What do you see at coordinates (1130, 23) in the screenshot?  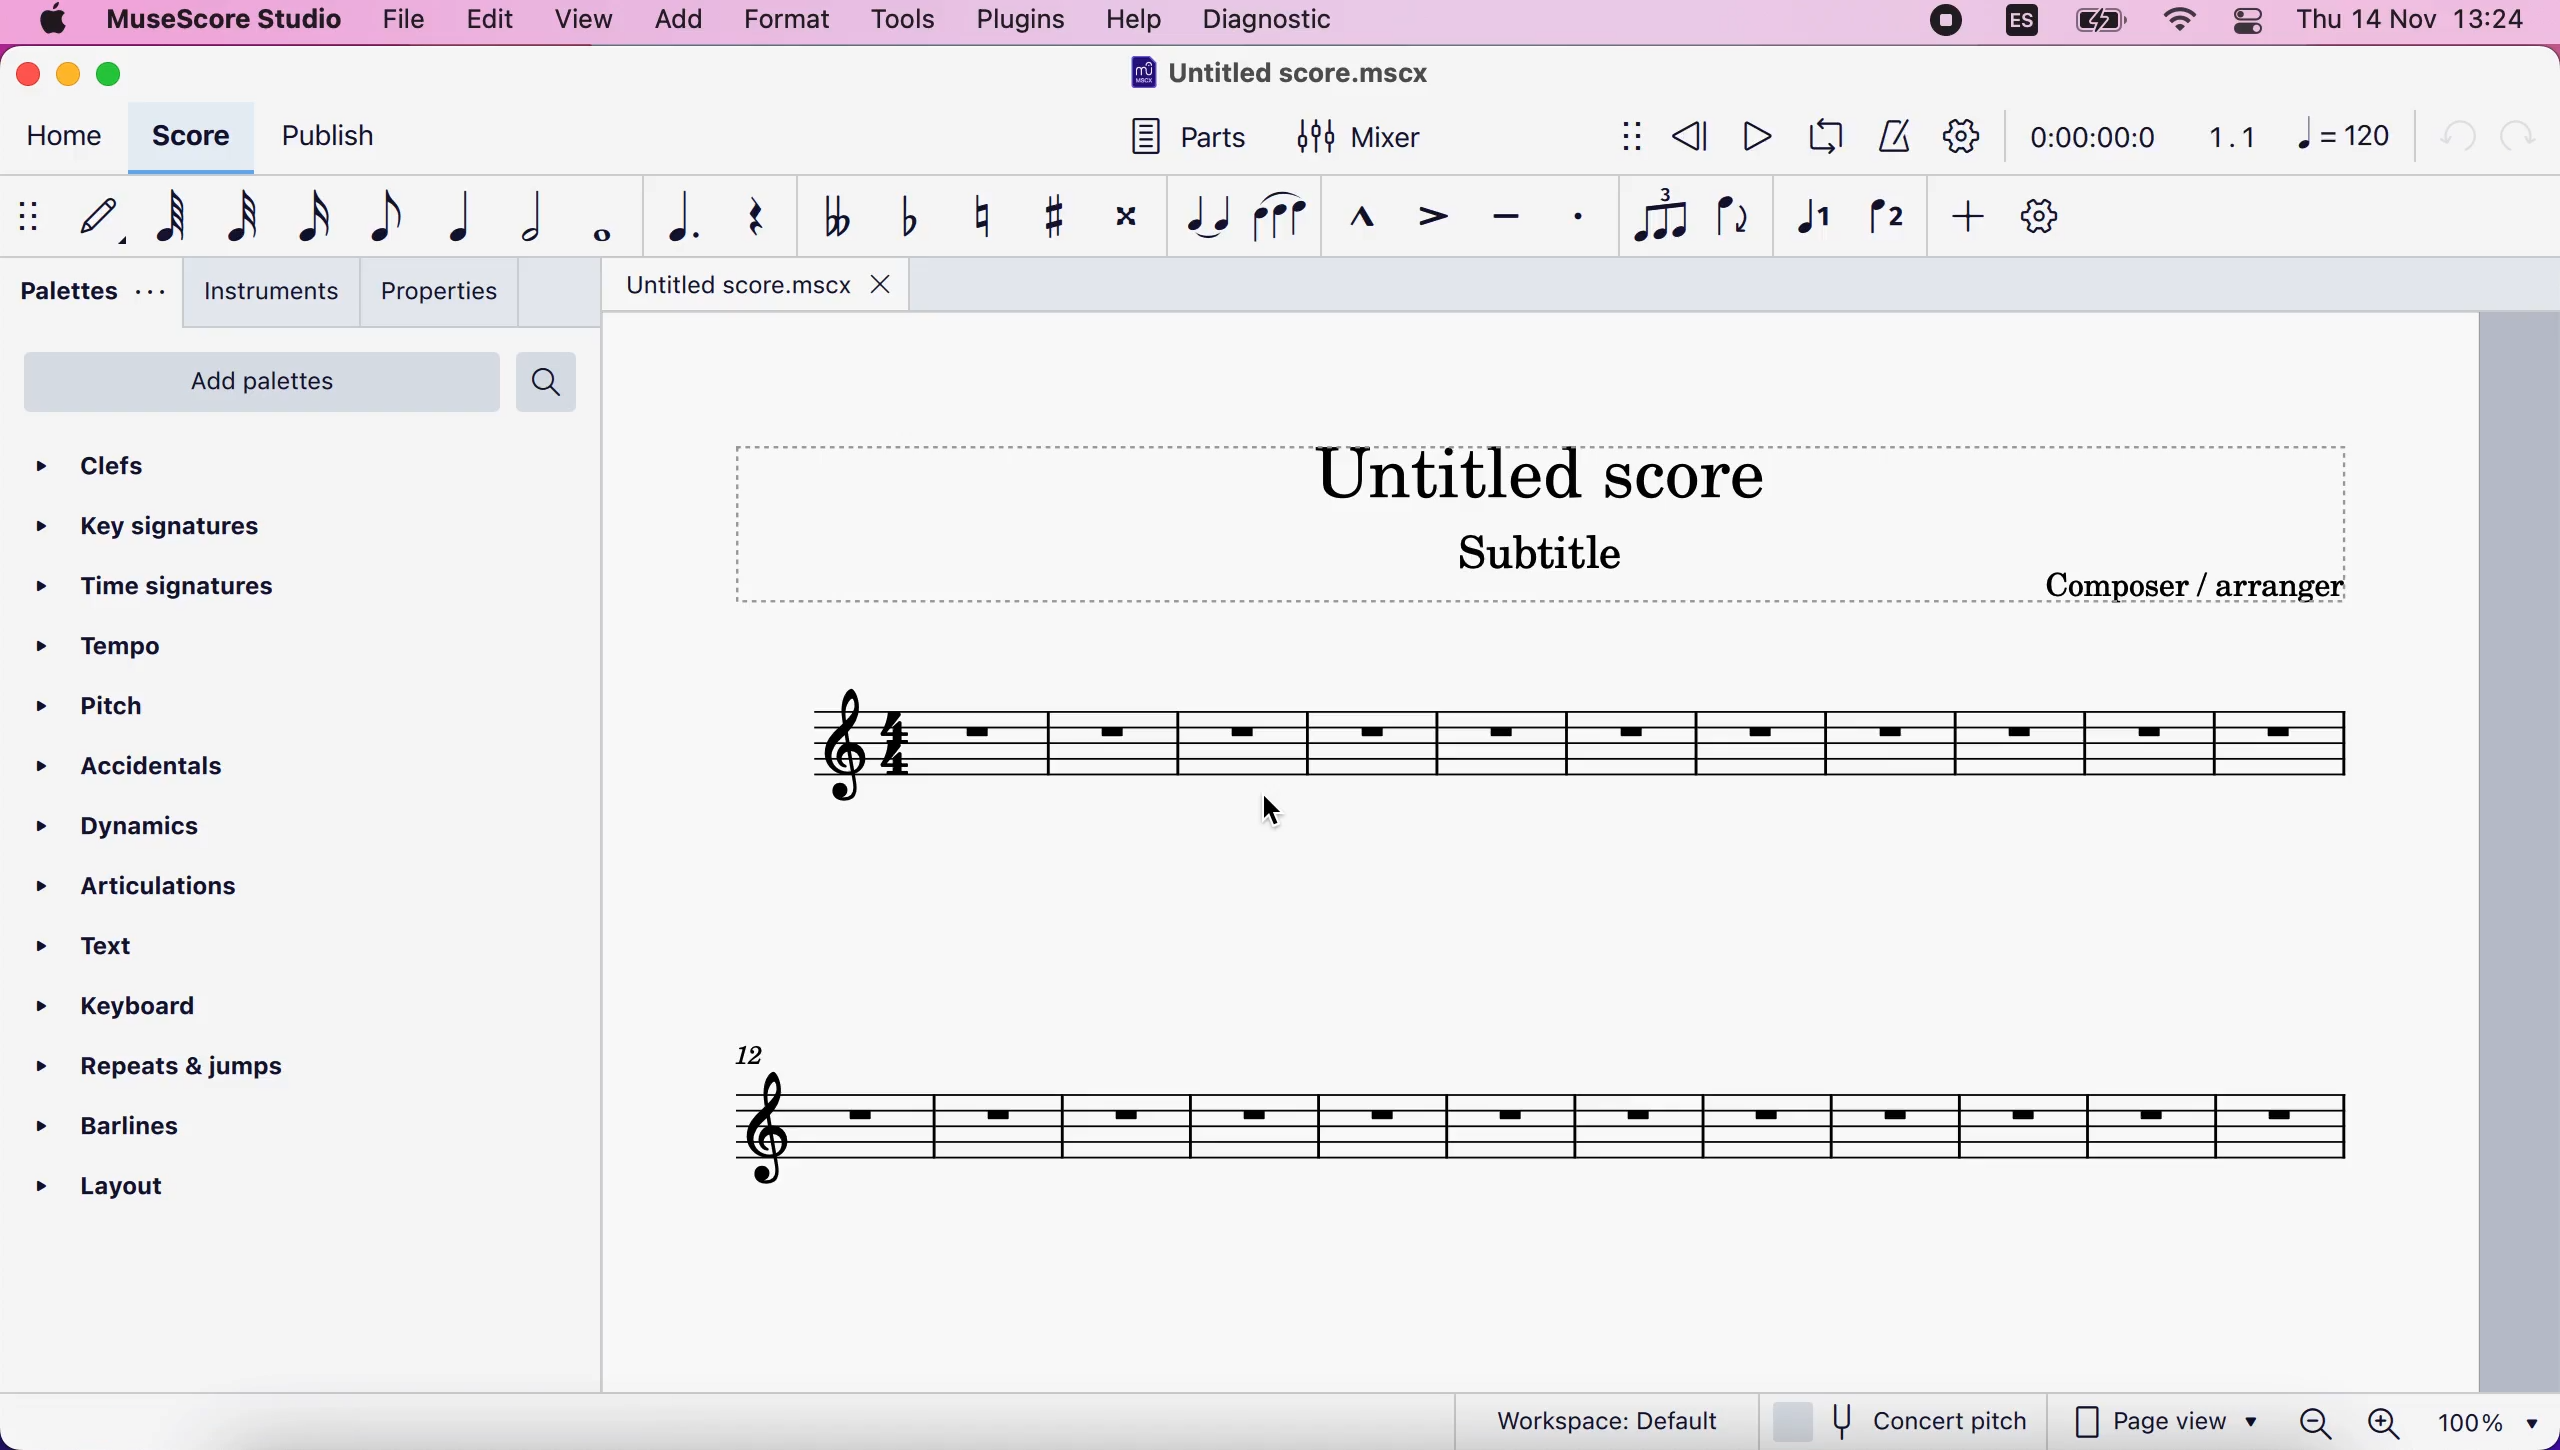 I see `help` at bounding box center [1130, 23].